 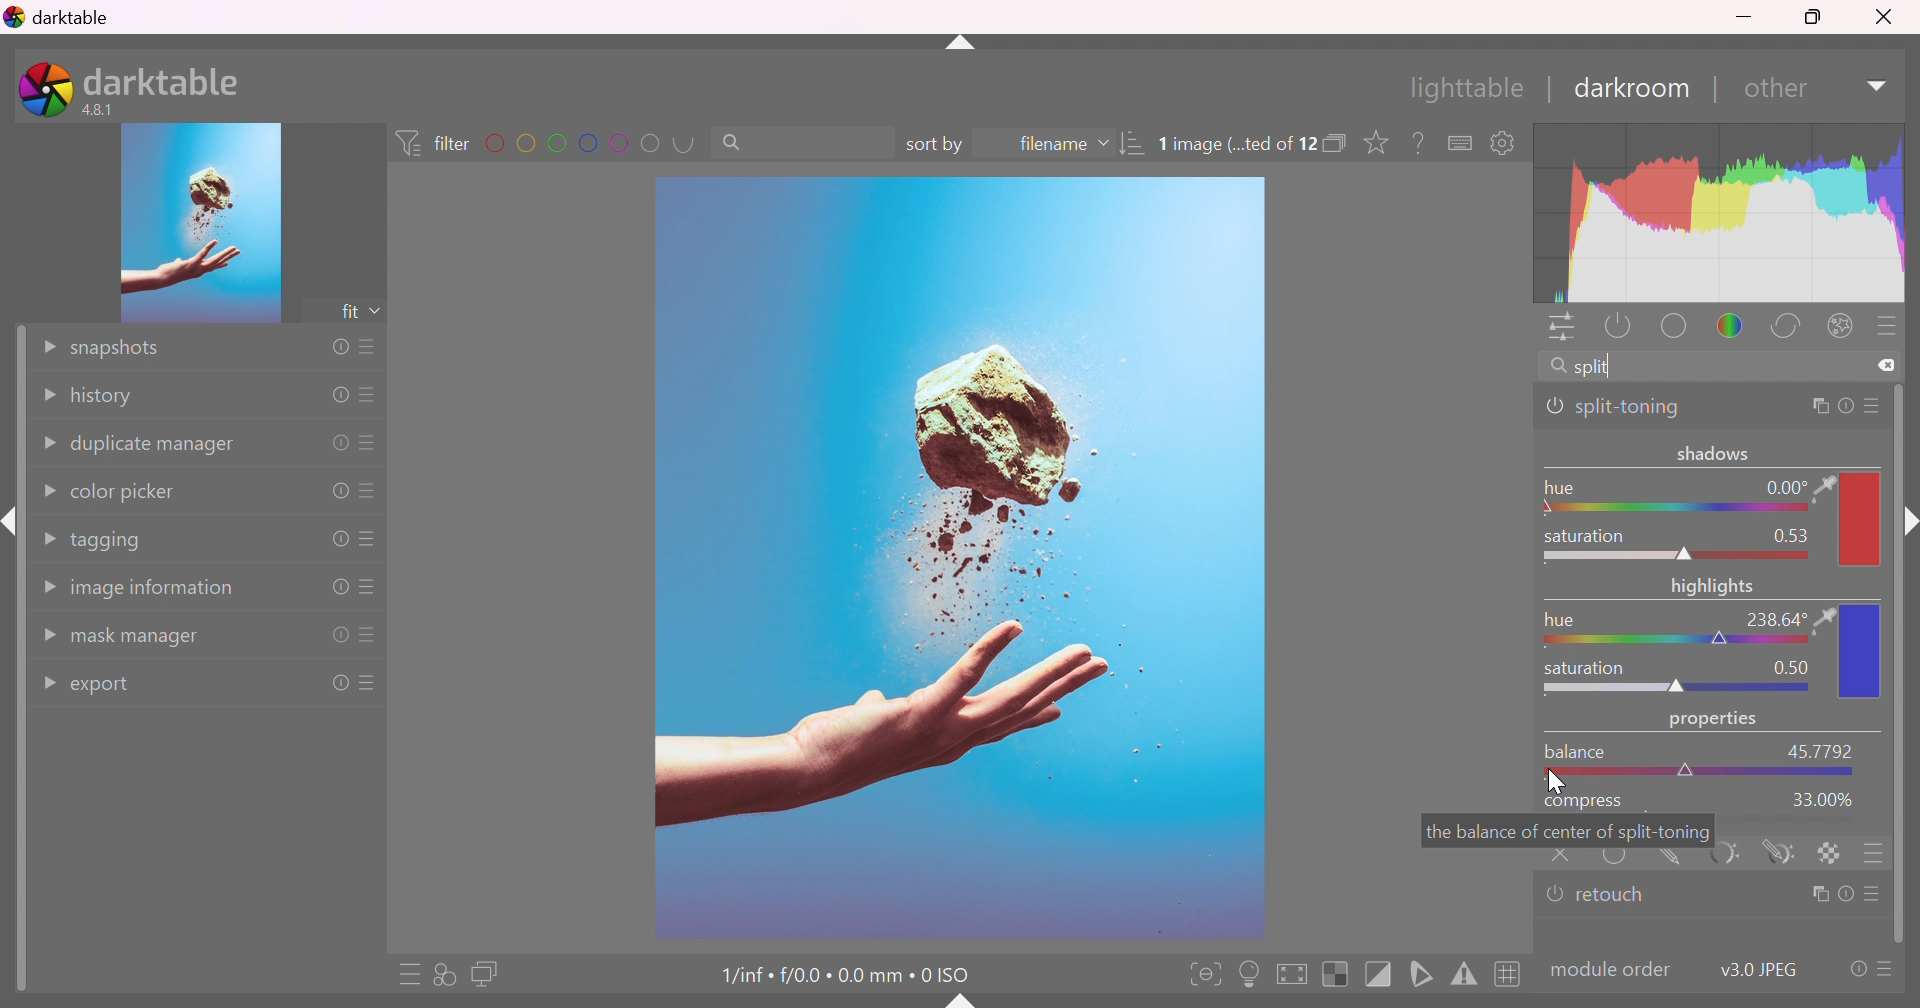 What do you see at coordinates (962, 559) in the screenshot?
I see `image` at bounding box center [962, 559].